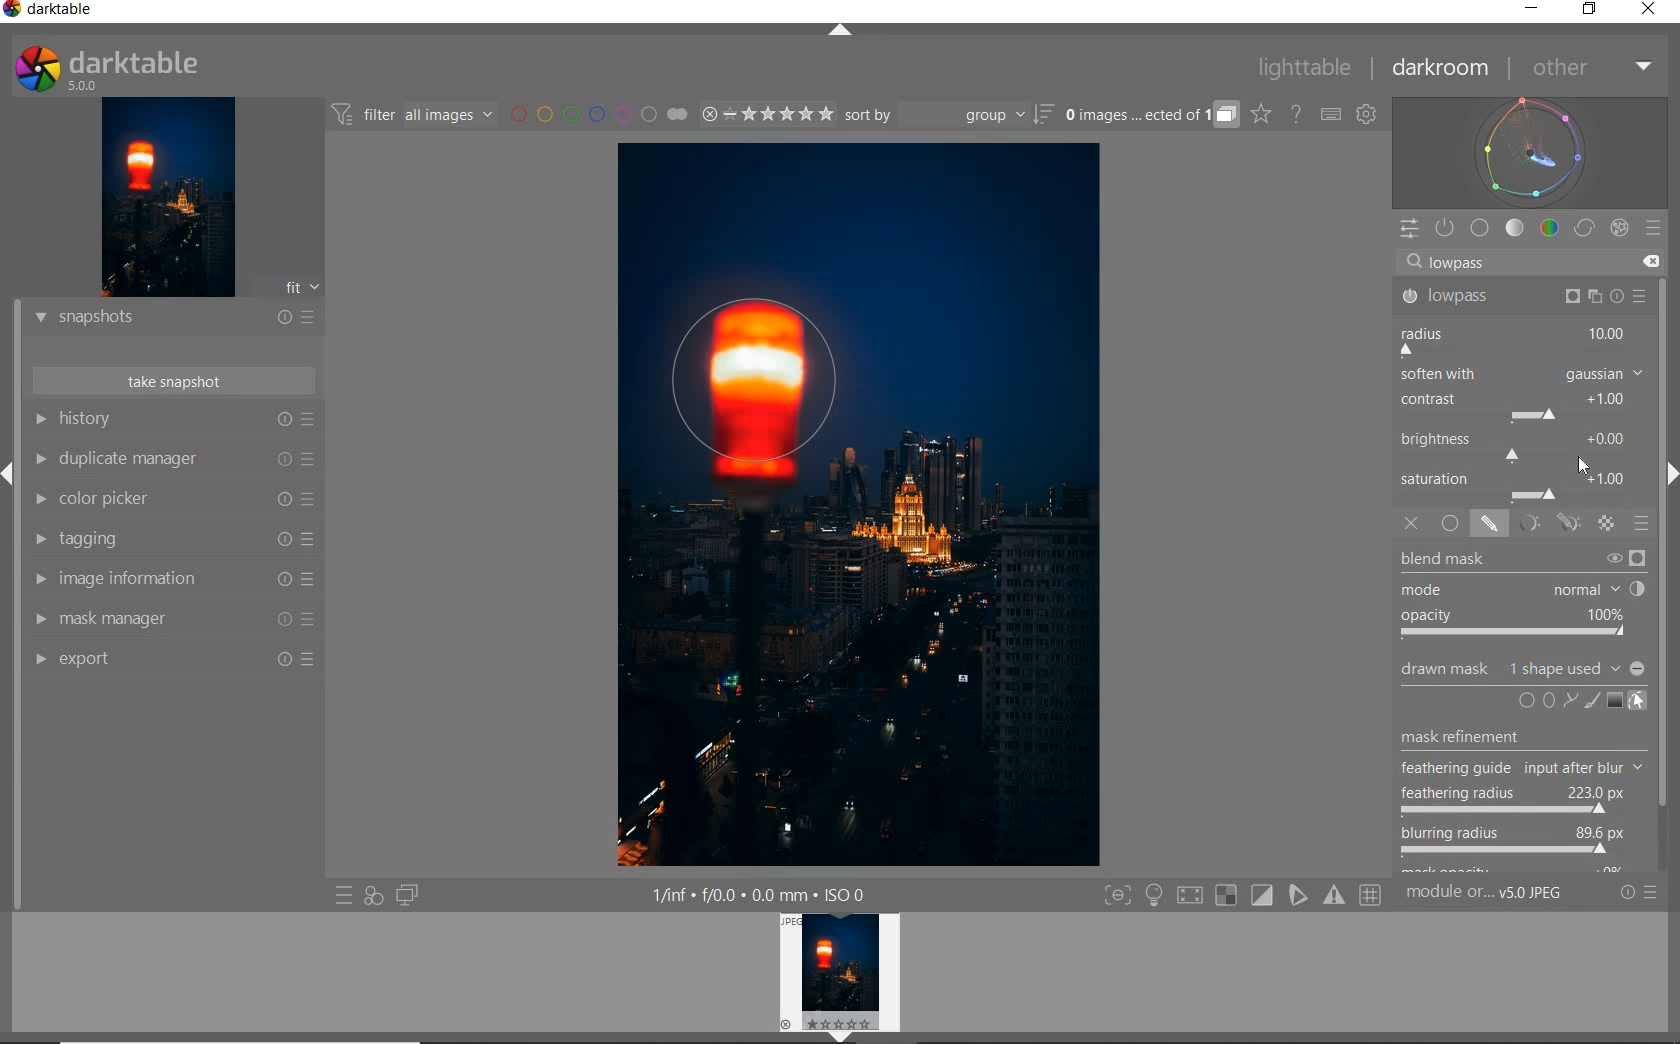  I want to click on BLEND MASK, so click(1522, 594).